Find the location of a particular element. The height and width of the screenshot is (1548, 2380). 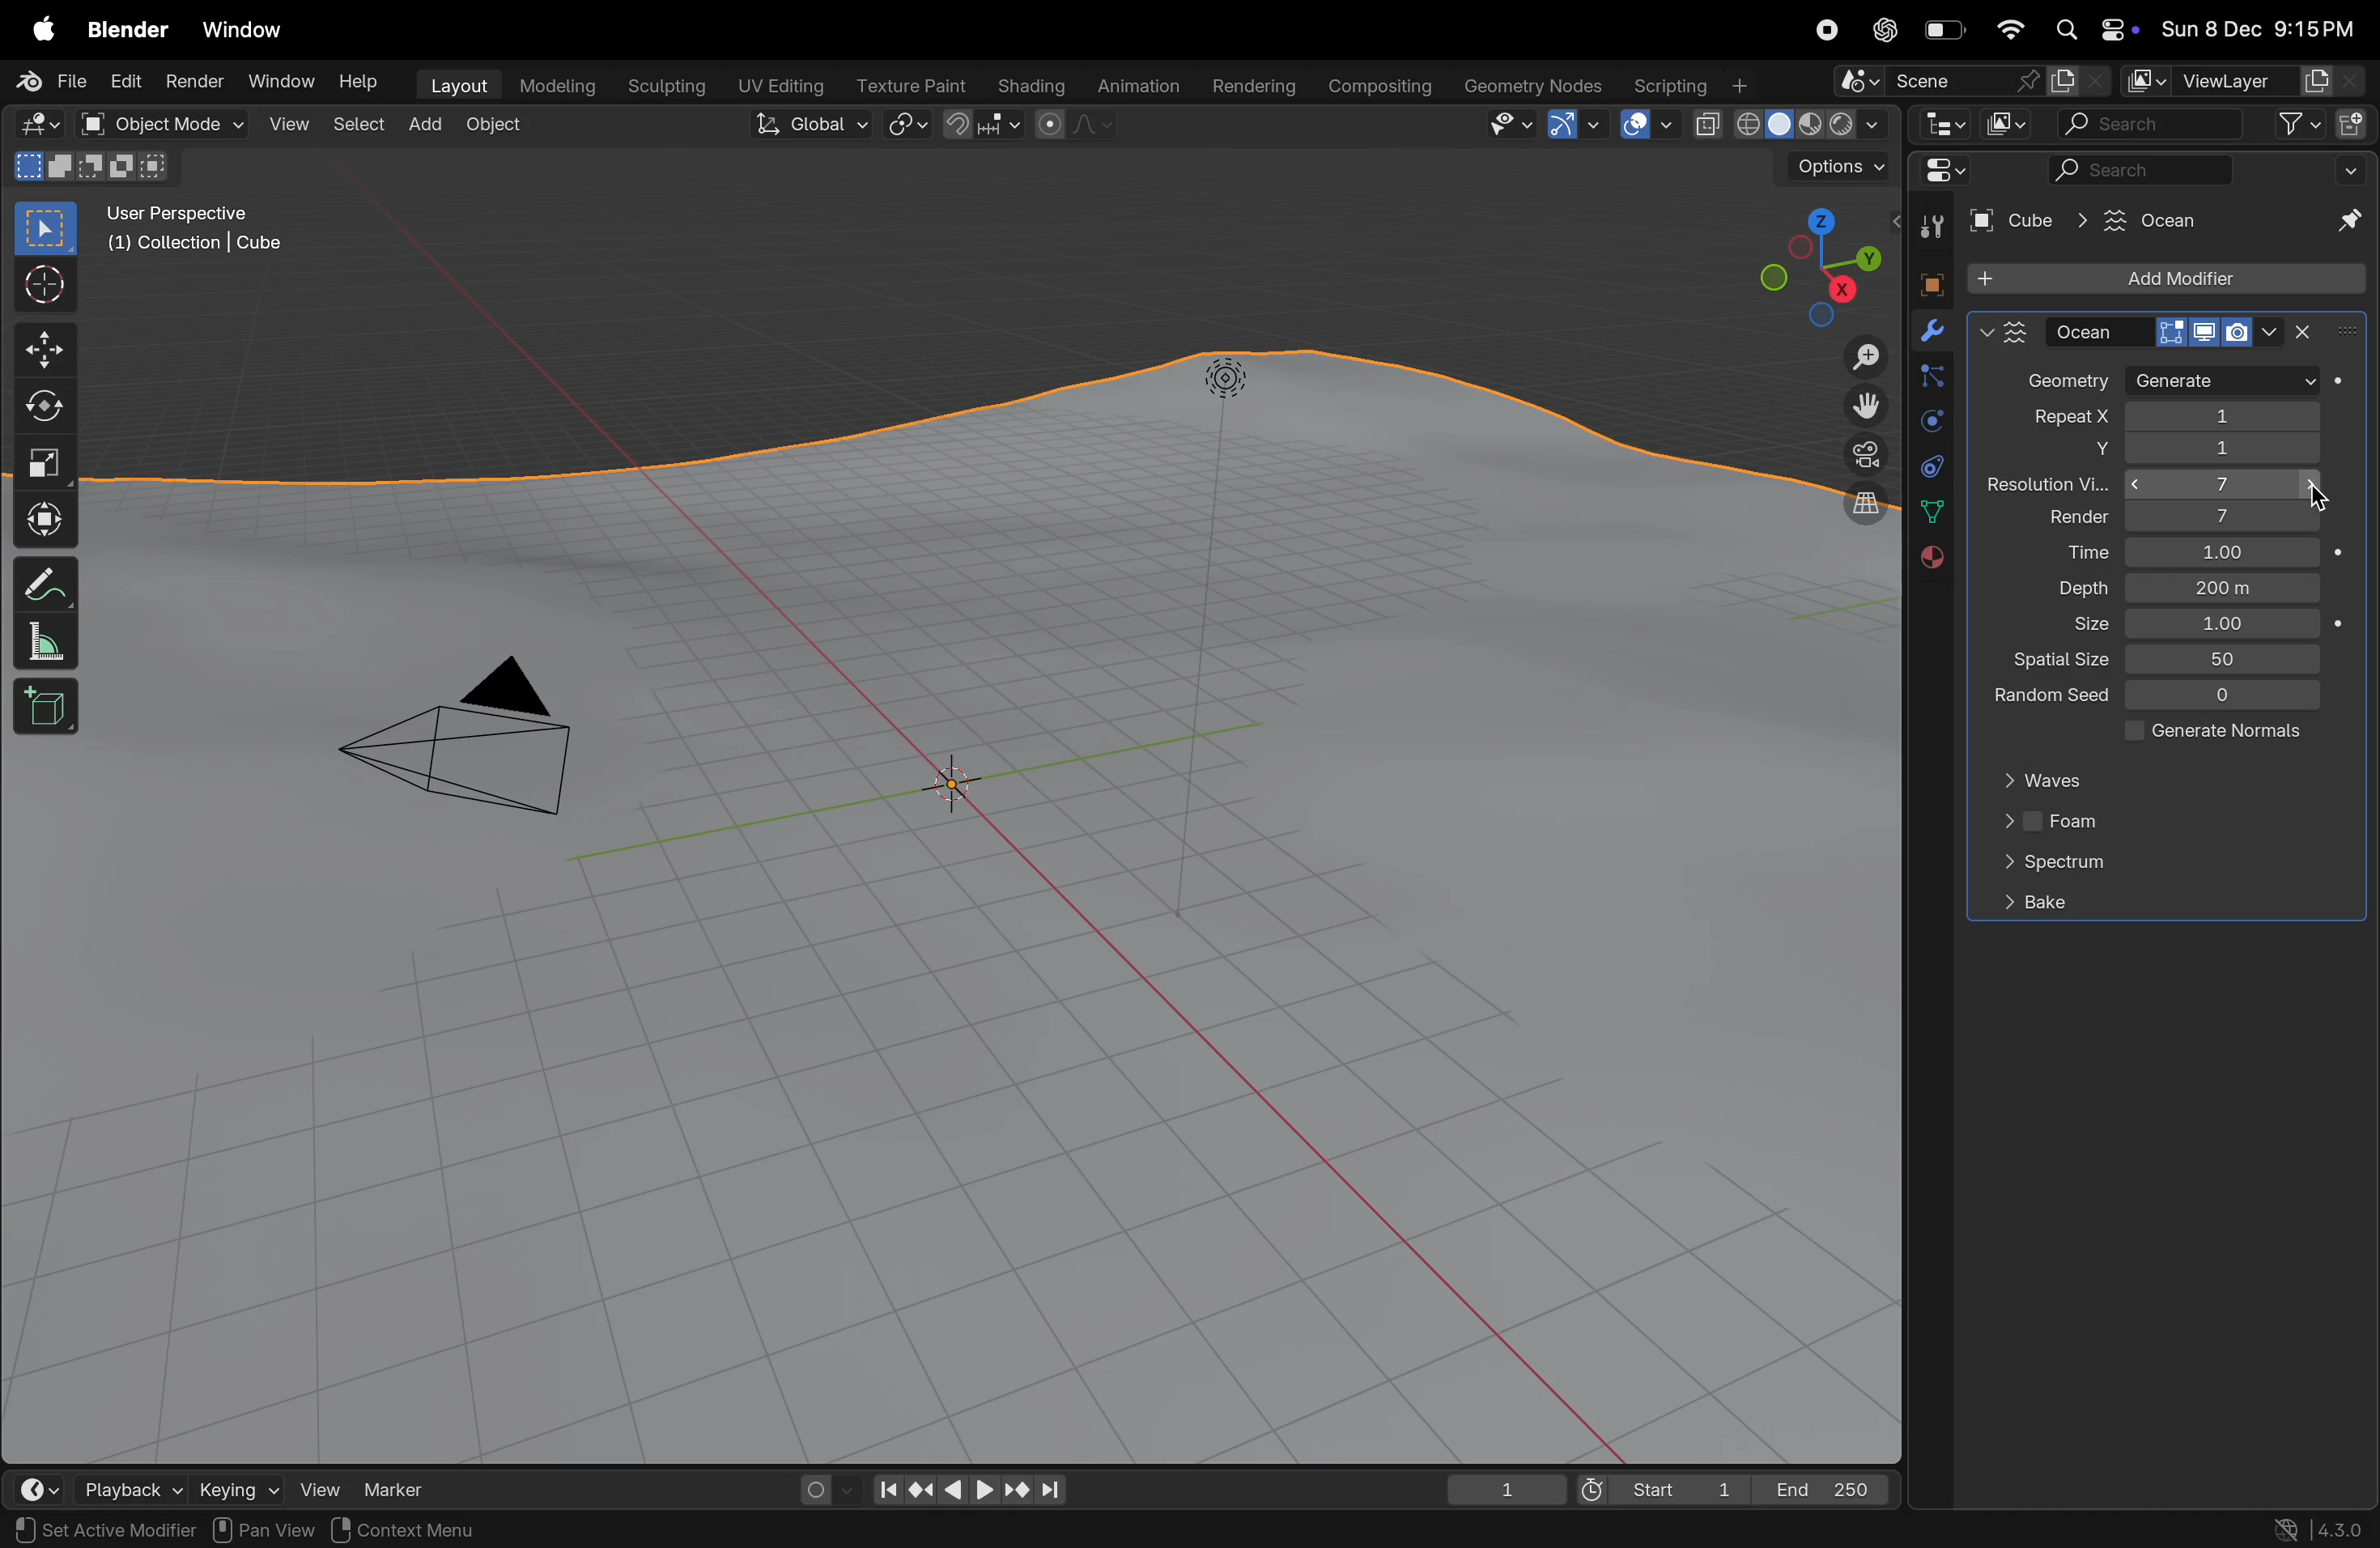

proportional point is located at coordinates (1072, 124).